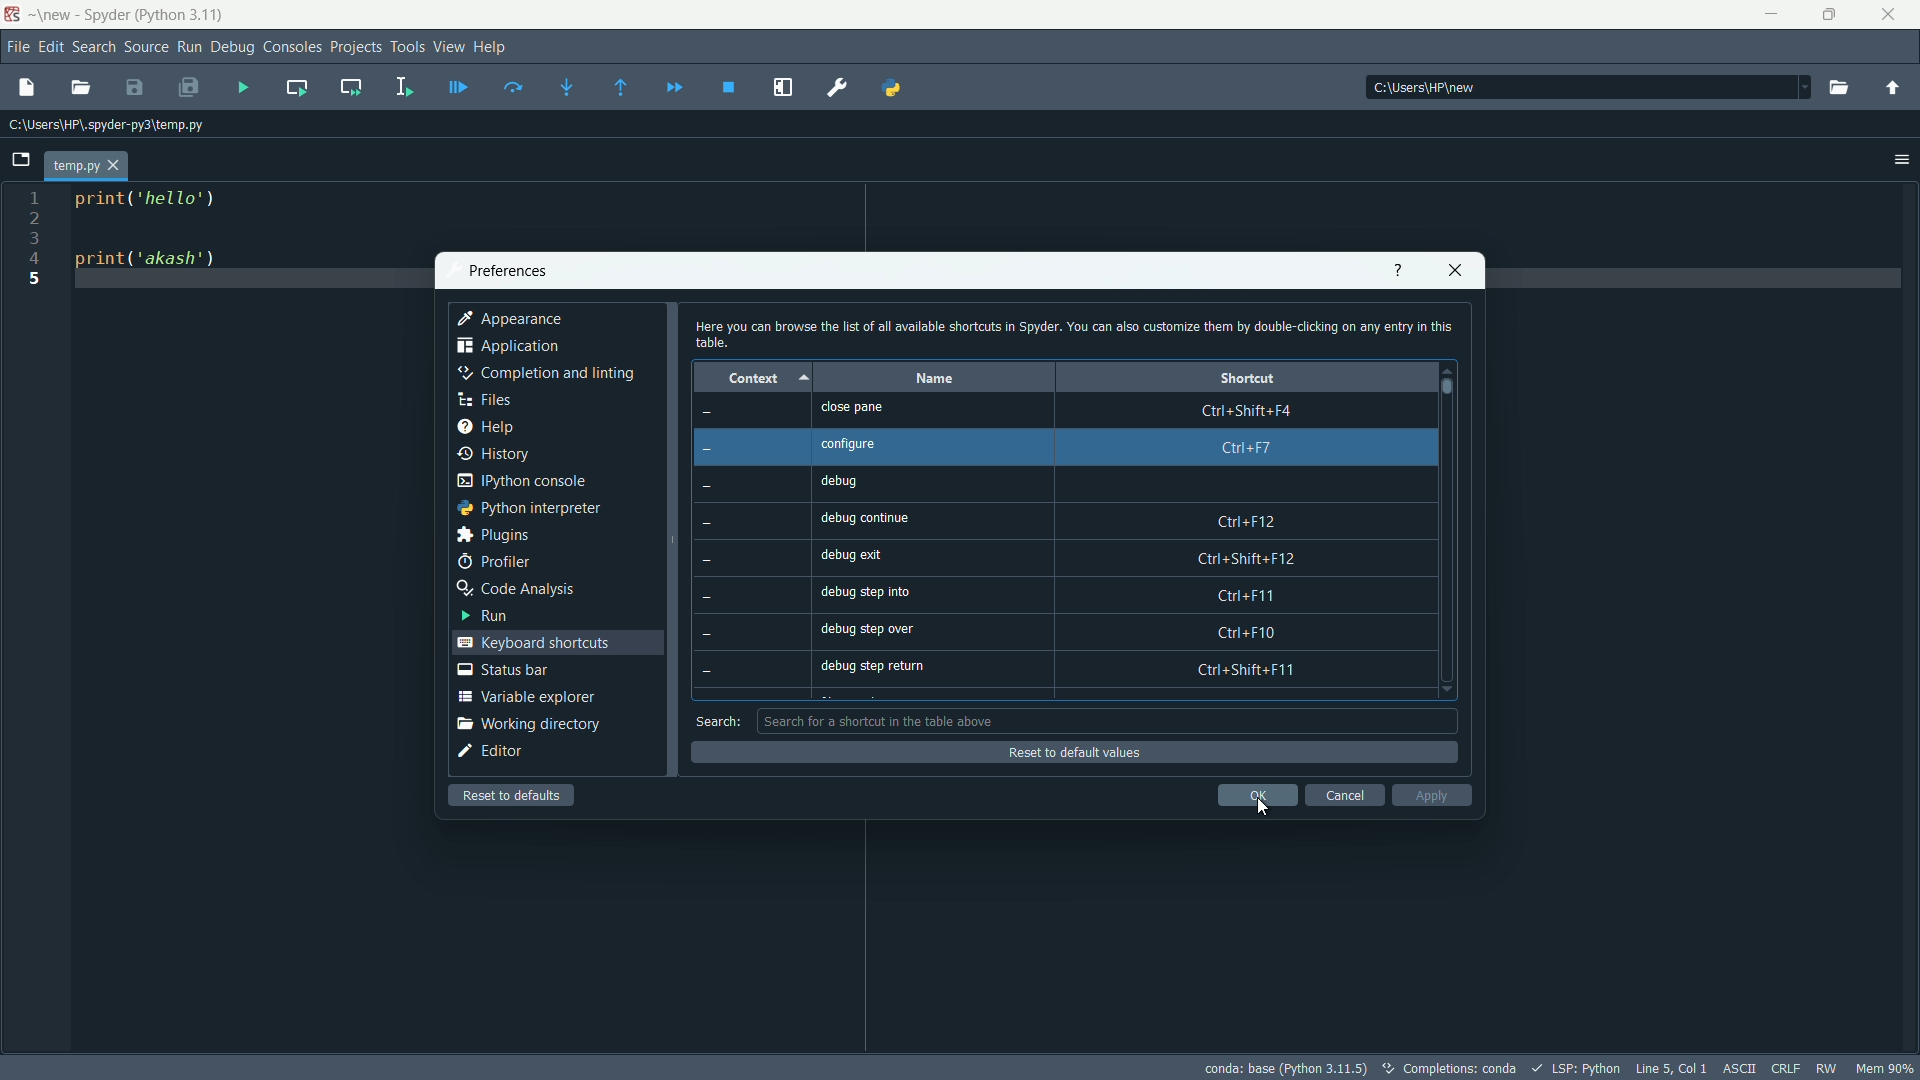 Image resolution: width=1920 pixels, height=1080 pixels. Describe the element at coordinates (1247, 378) in the screenshot. I see `shortcut` at that location.